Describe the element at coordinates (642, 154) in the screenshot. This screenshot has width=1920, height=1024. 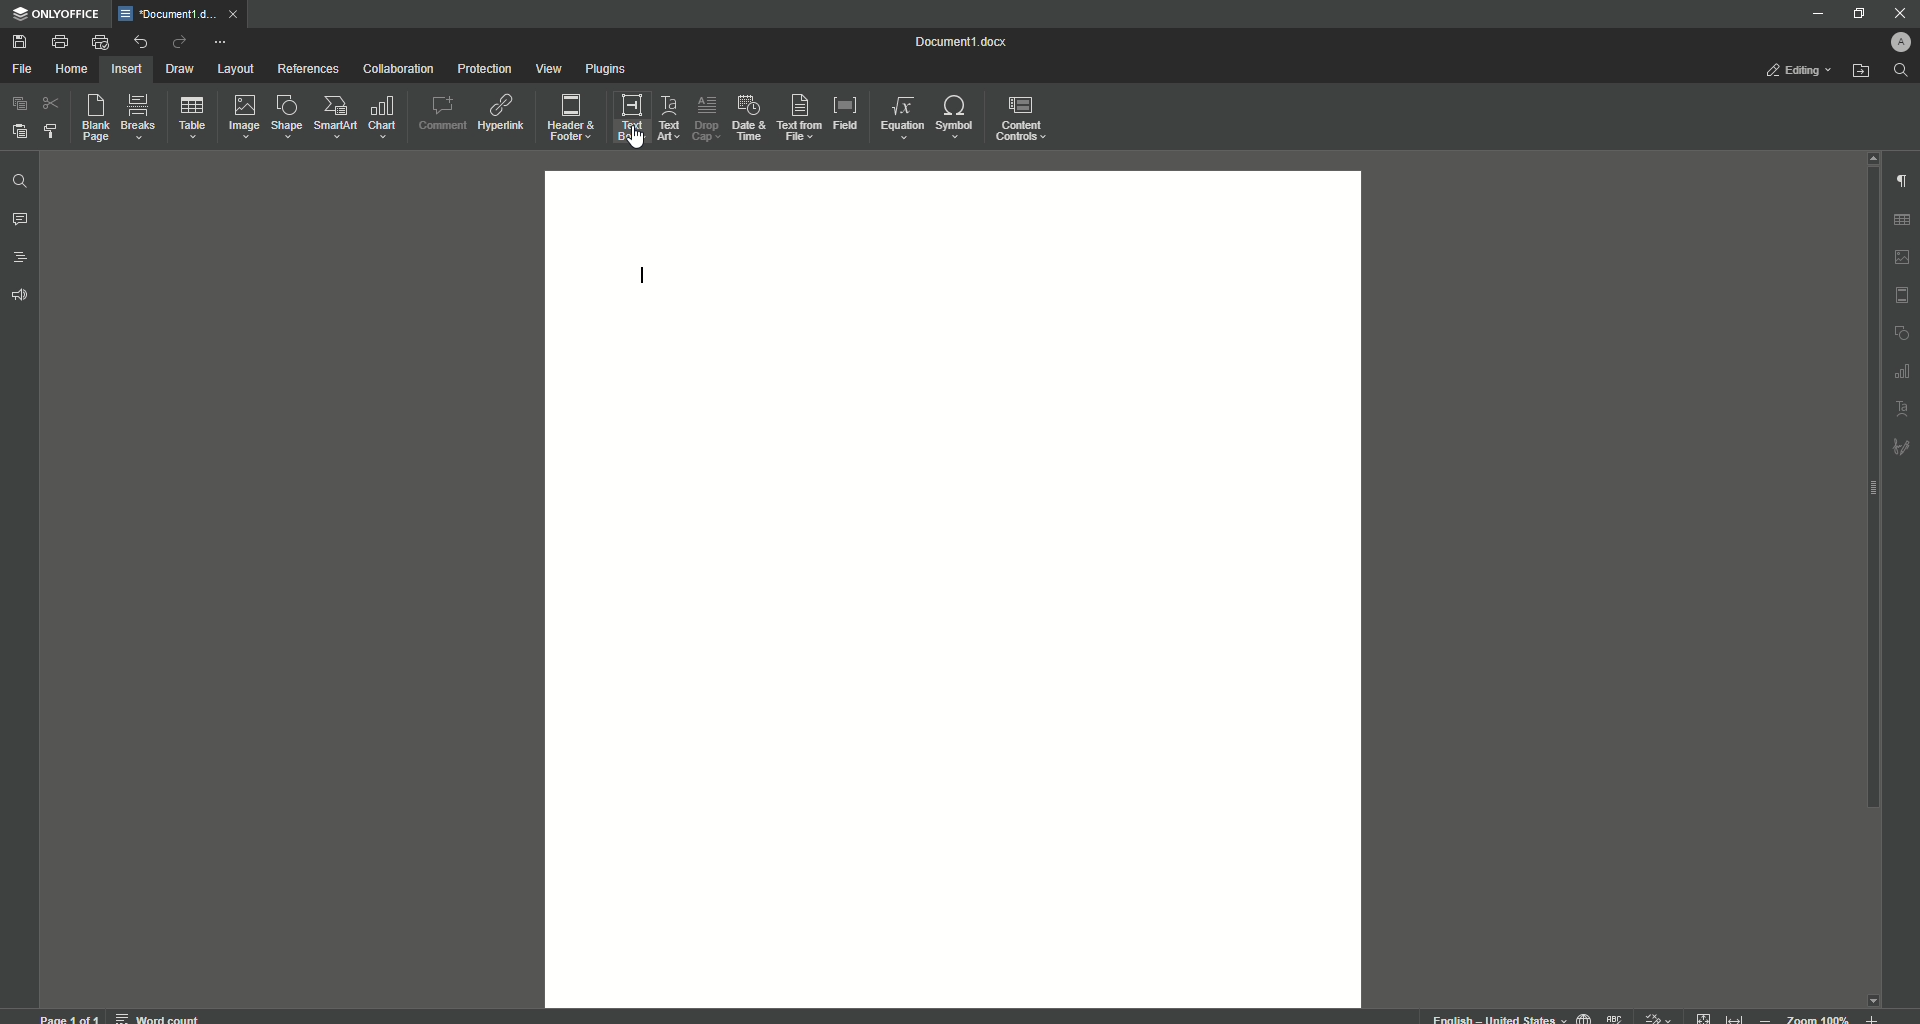
I see `cursor` at that location.